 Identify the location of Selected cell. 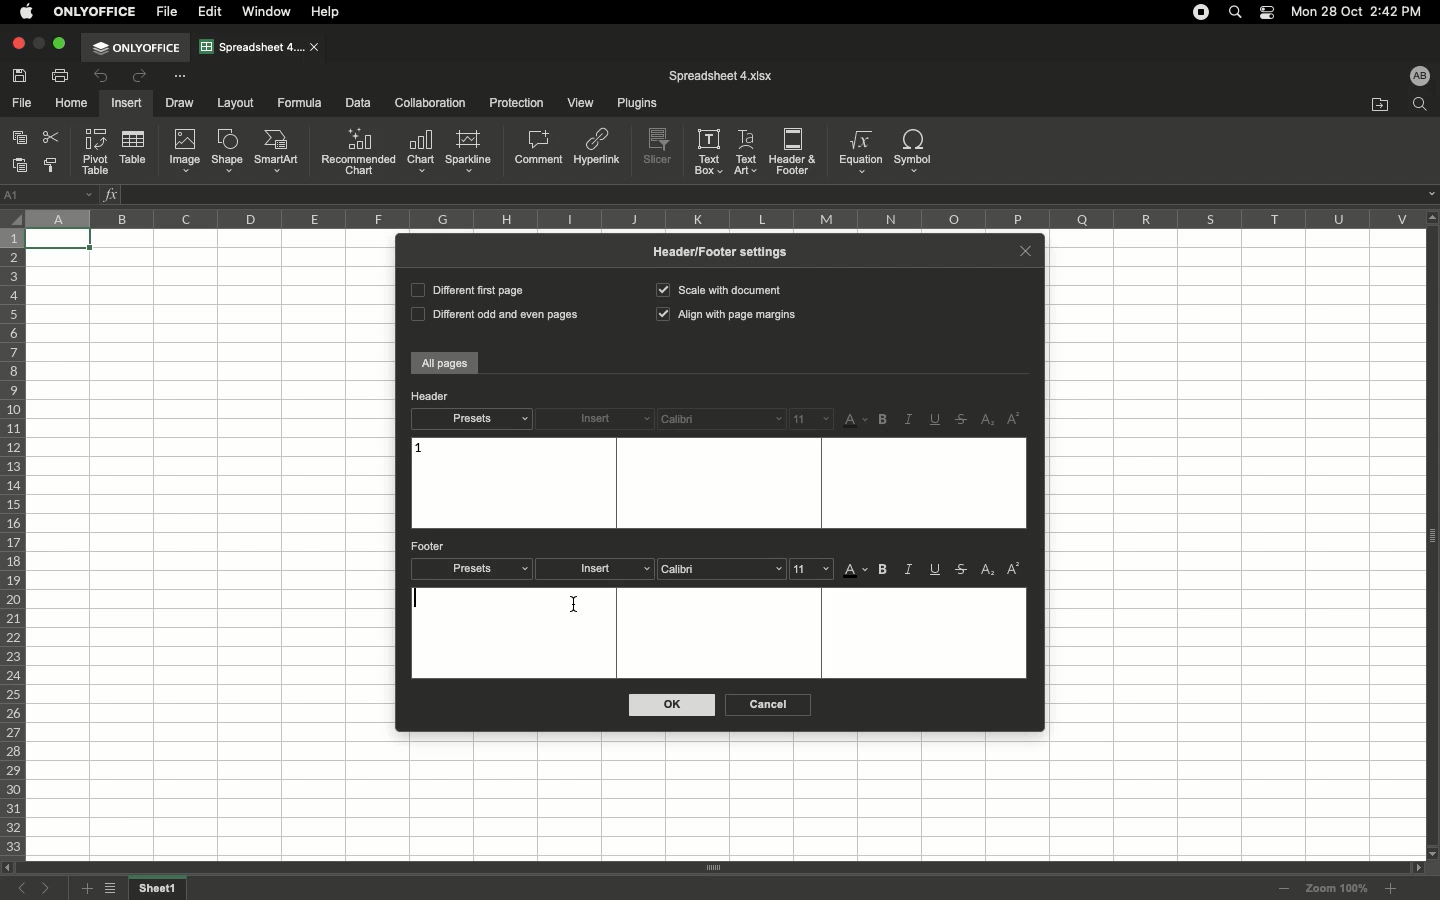
(60, 241).